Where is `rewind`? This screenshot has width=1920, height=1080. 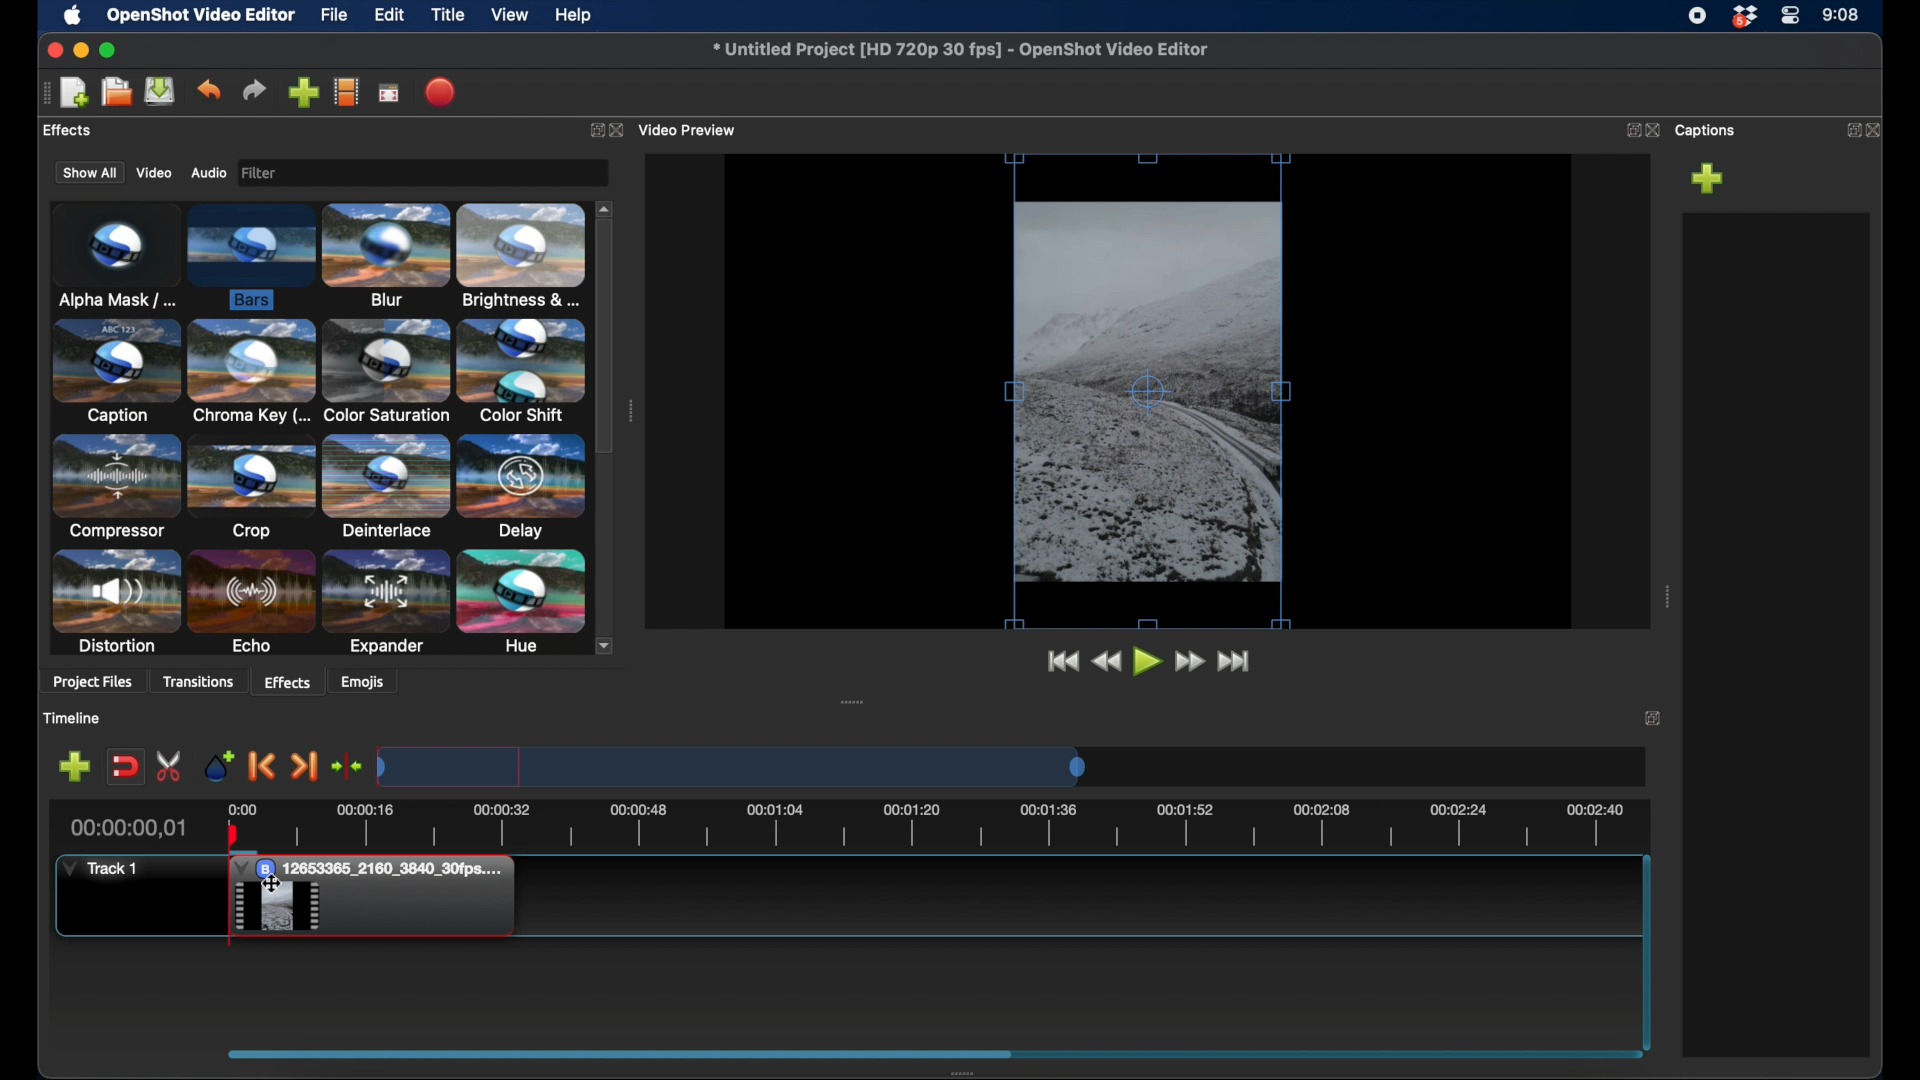 rewind is located at coordinates (1106, 661).